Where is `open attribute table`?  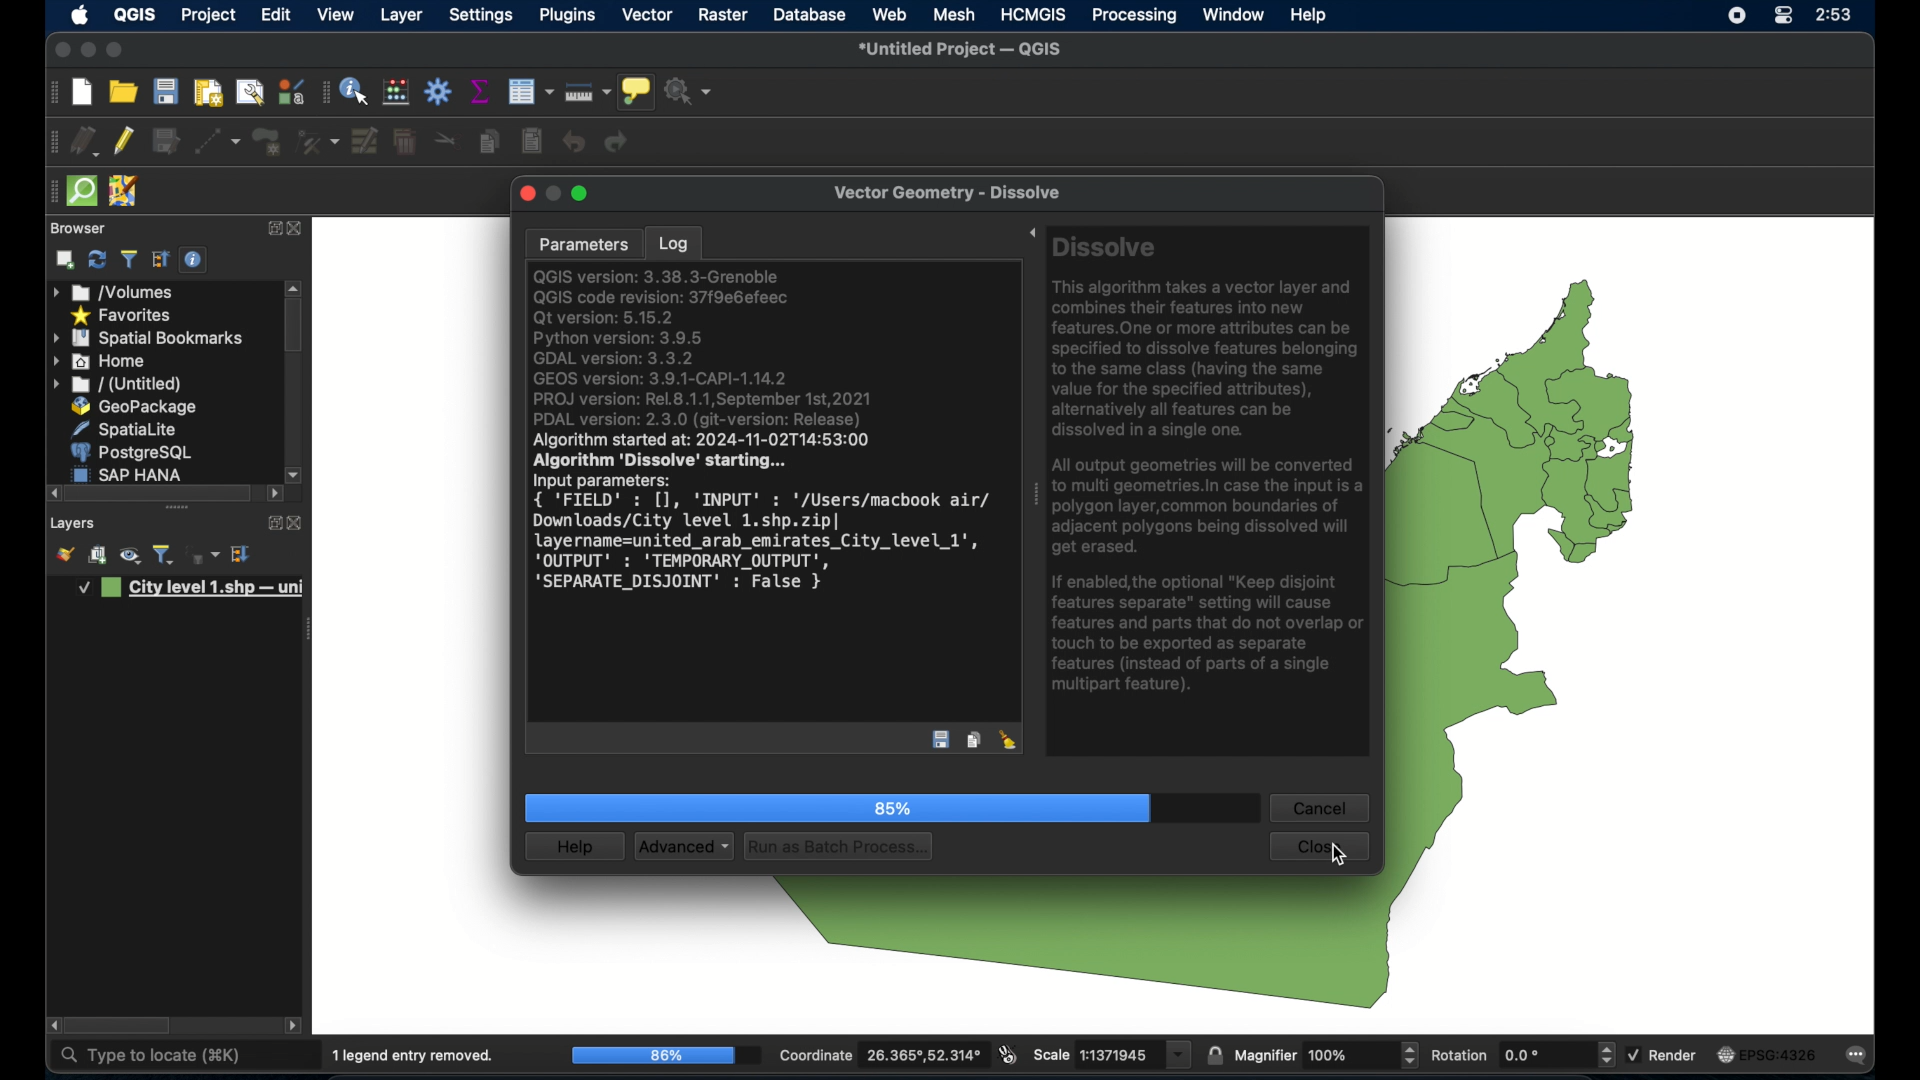
open attribute table is located at coordinates (530, 91).